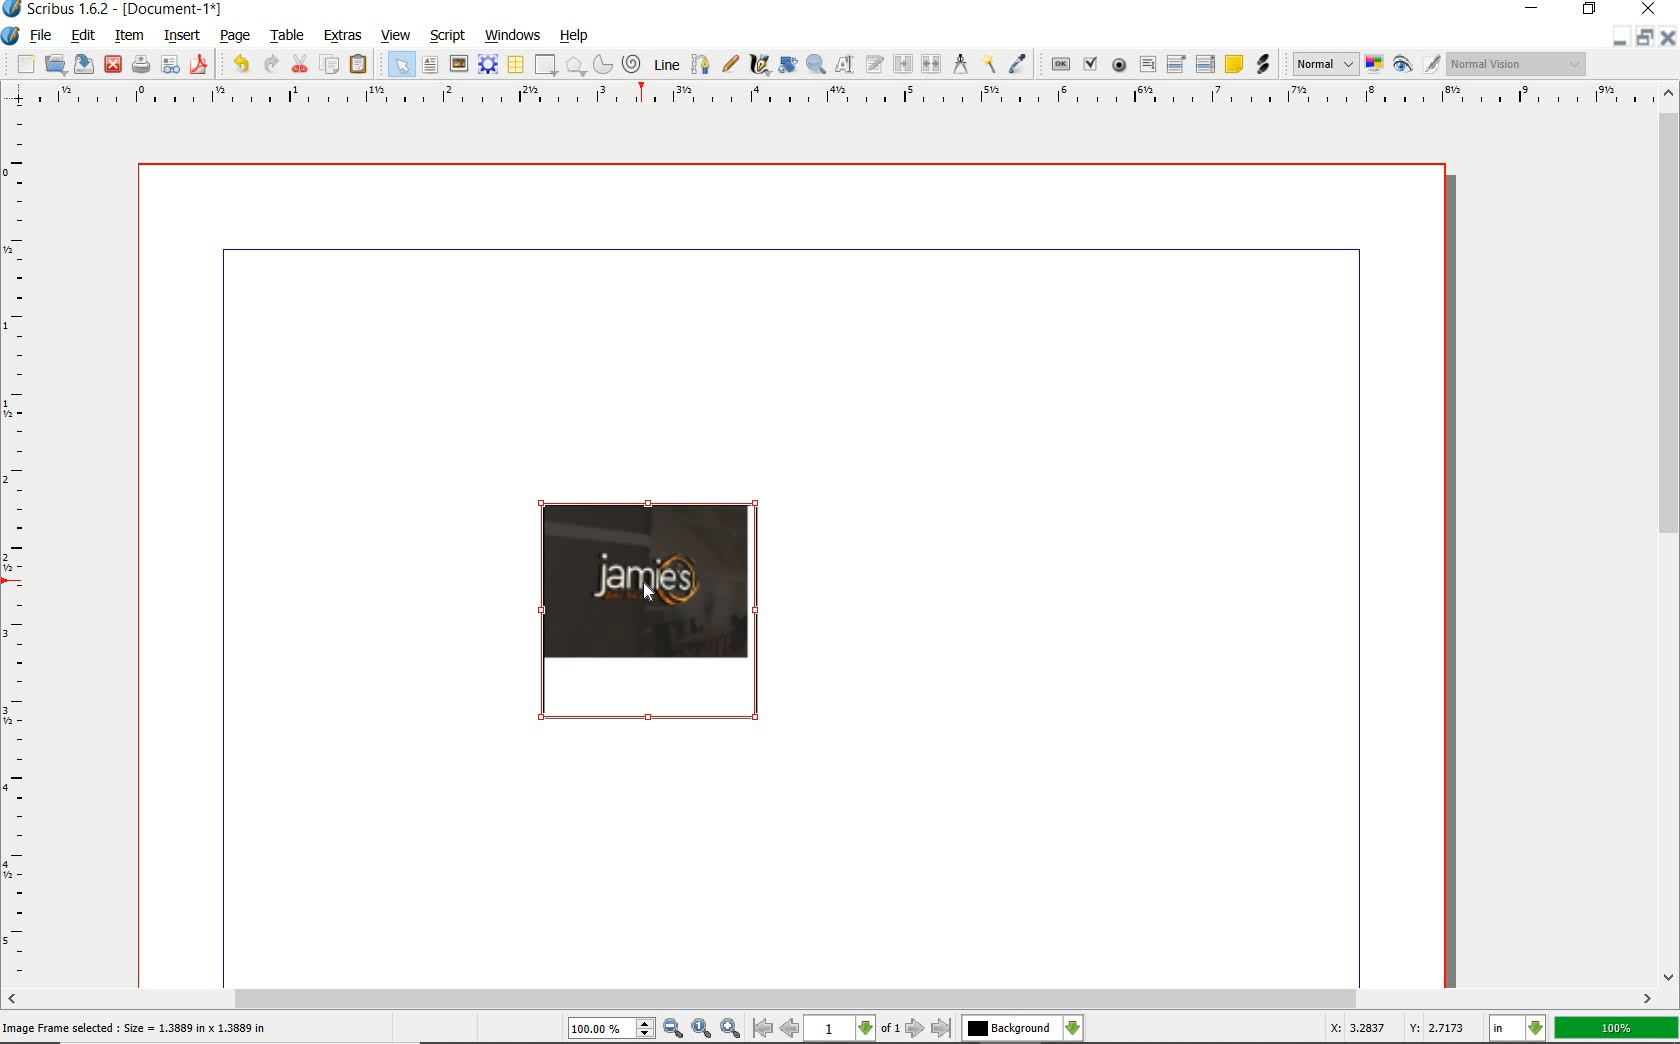  I want to click on coordinates, so click(1395, 1031).